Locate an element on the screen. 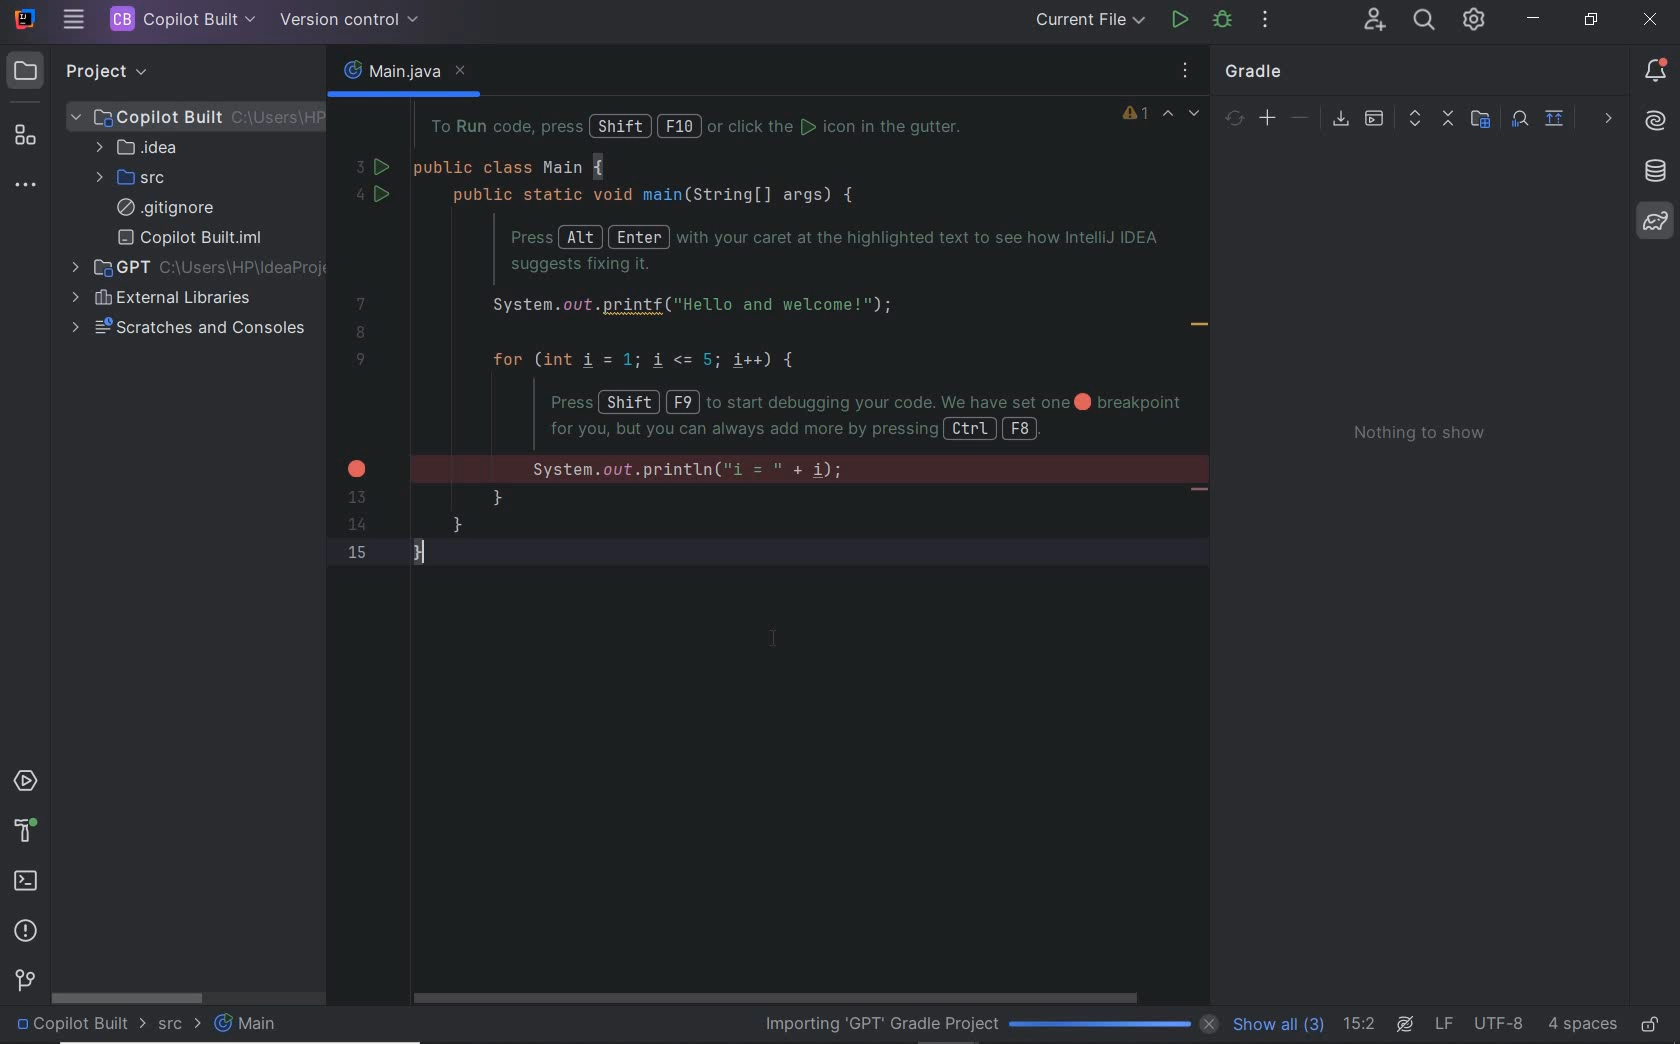 This screenshot has width=1680, height=1044. Nothing to show is located at coordinates (1420, 434).